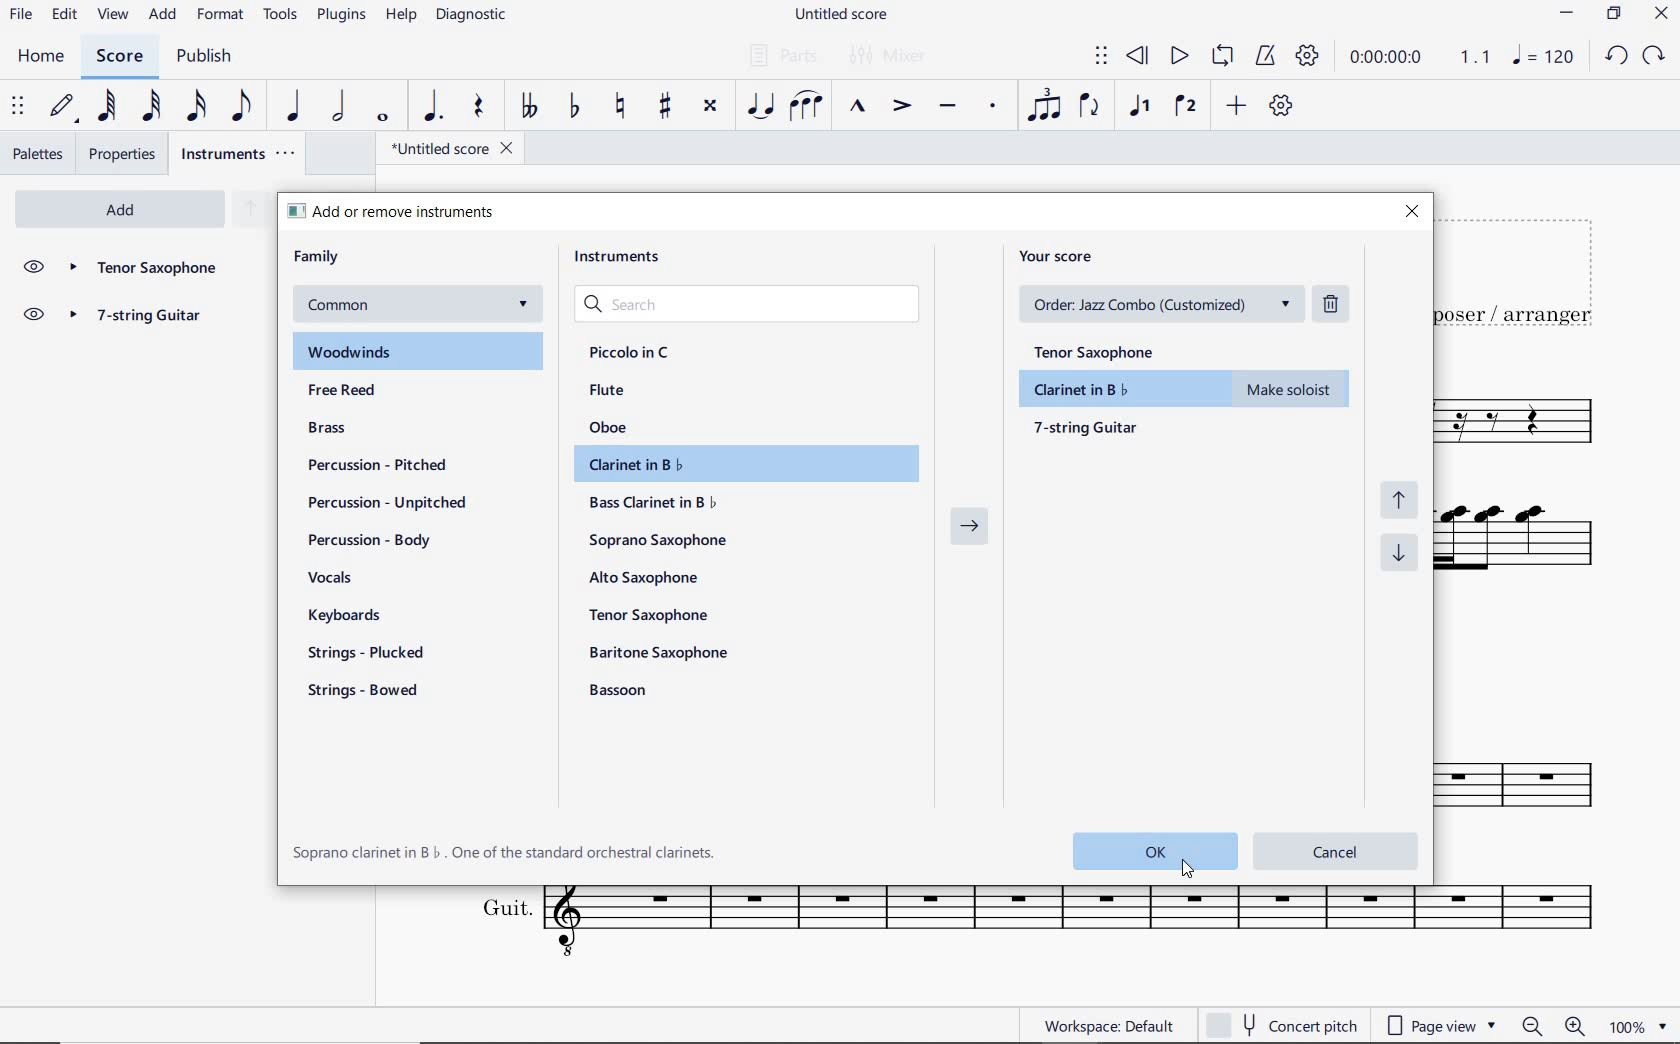  I want to click on soprano saxophone, so click(661, 541).